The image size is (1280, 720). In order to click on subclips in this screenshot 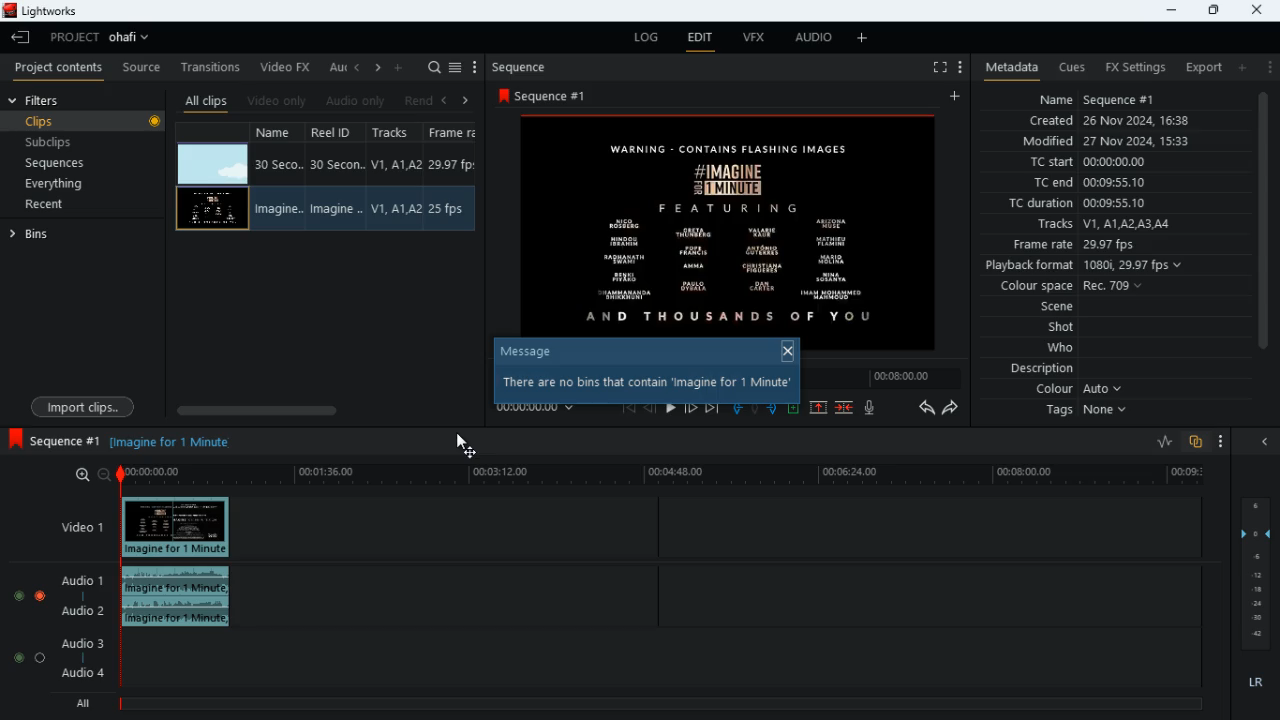, I will do `click(76, 142)`.